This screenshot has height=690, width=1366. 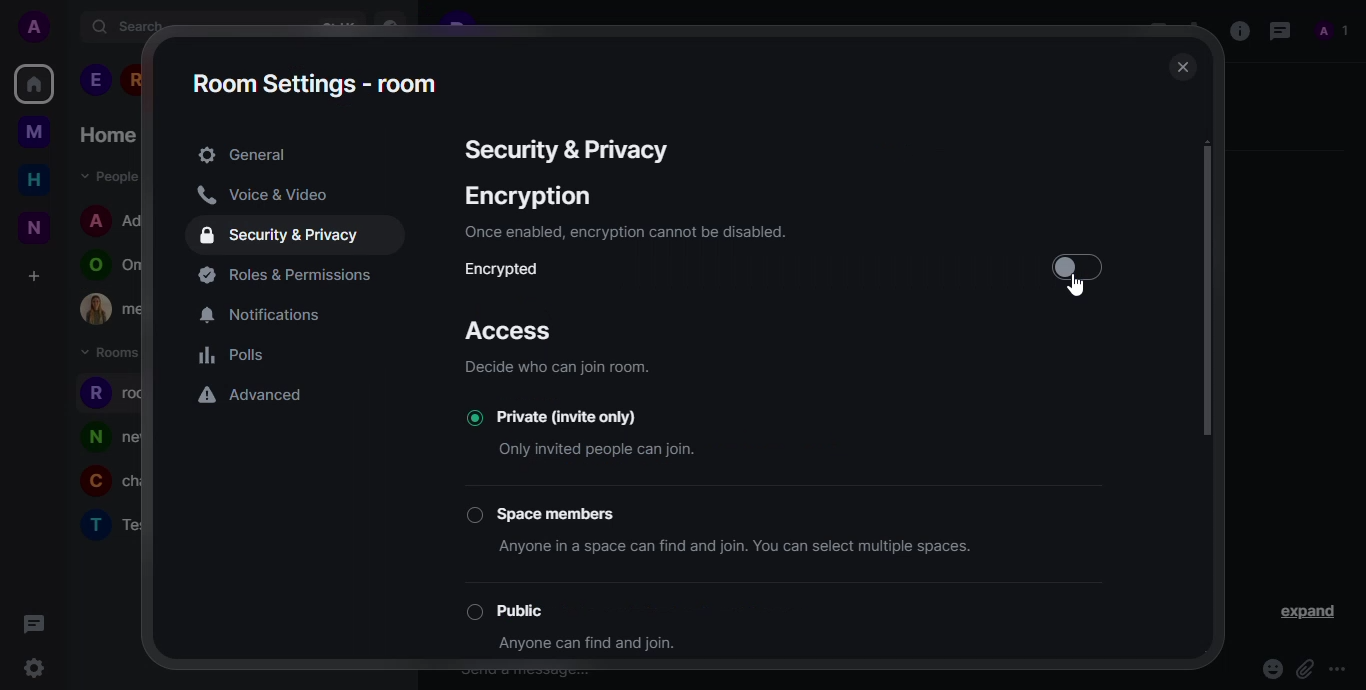 What do you see at coordinates (268, 316) in the screenshot?
I see `notifications` at bounding box center [268, 316].